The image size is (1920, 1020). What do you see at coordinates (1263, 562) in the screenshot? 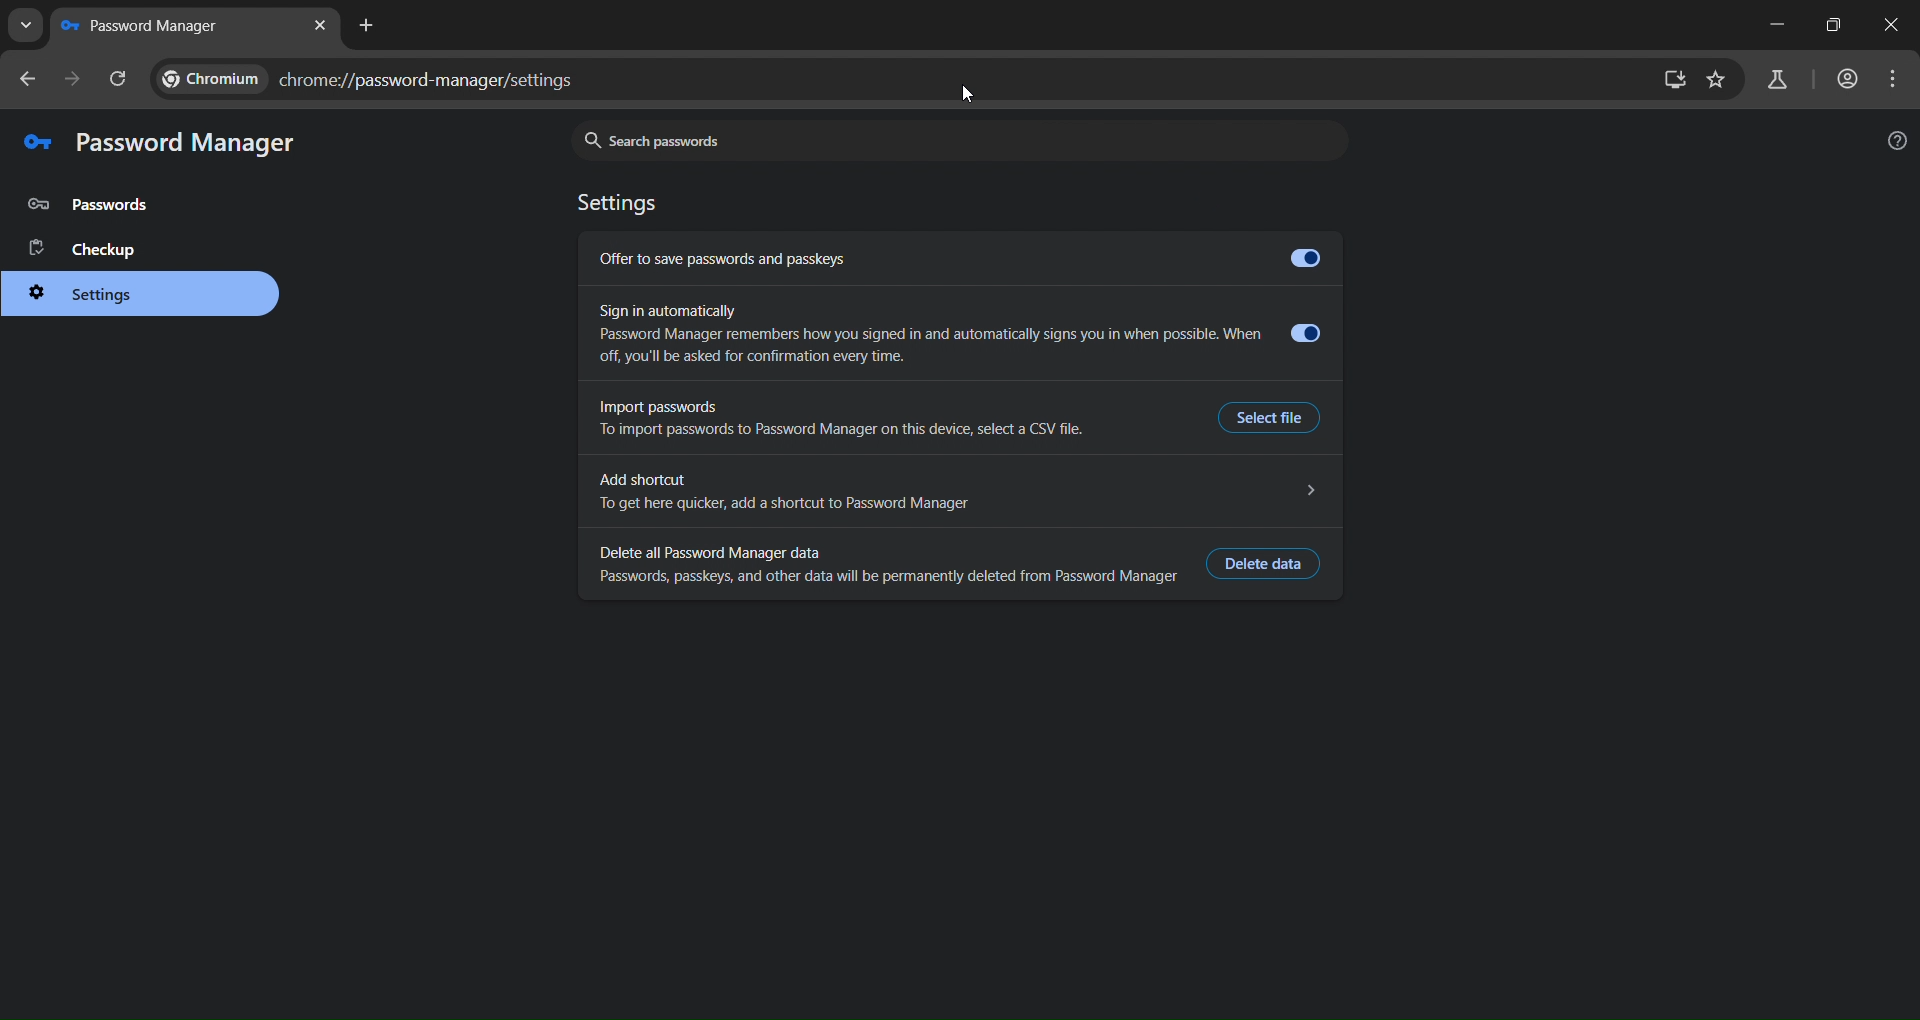
I see `delete data` at bounding box center [1263, 562].